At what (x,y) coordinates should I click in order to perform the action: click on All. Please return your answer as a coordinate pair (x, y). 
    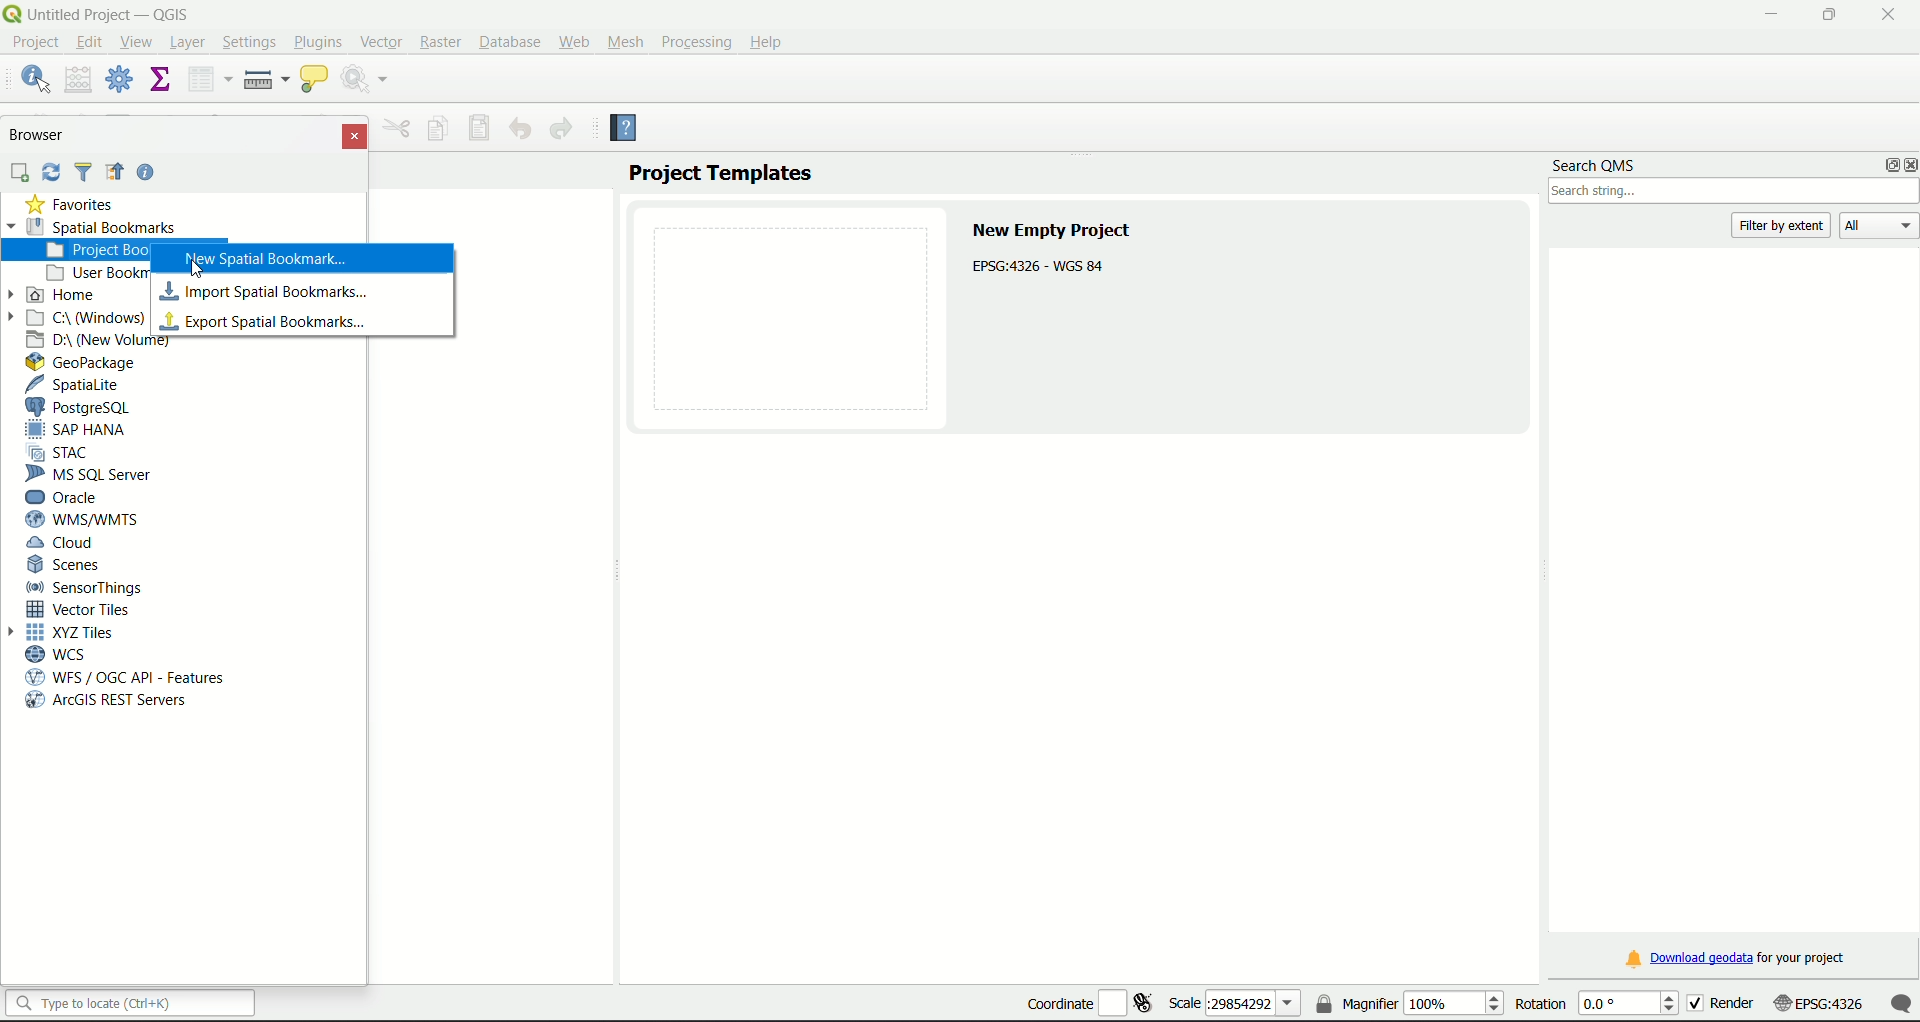
    Looking at the image, I should click on (1879, 225).